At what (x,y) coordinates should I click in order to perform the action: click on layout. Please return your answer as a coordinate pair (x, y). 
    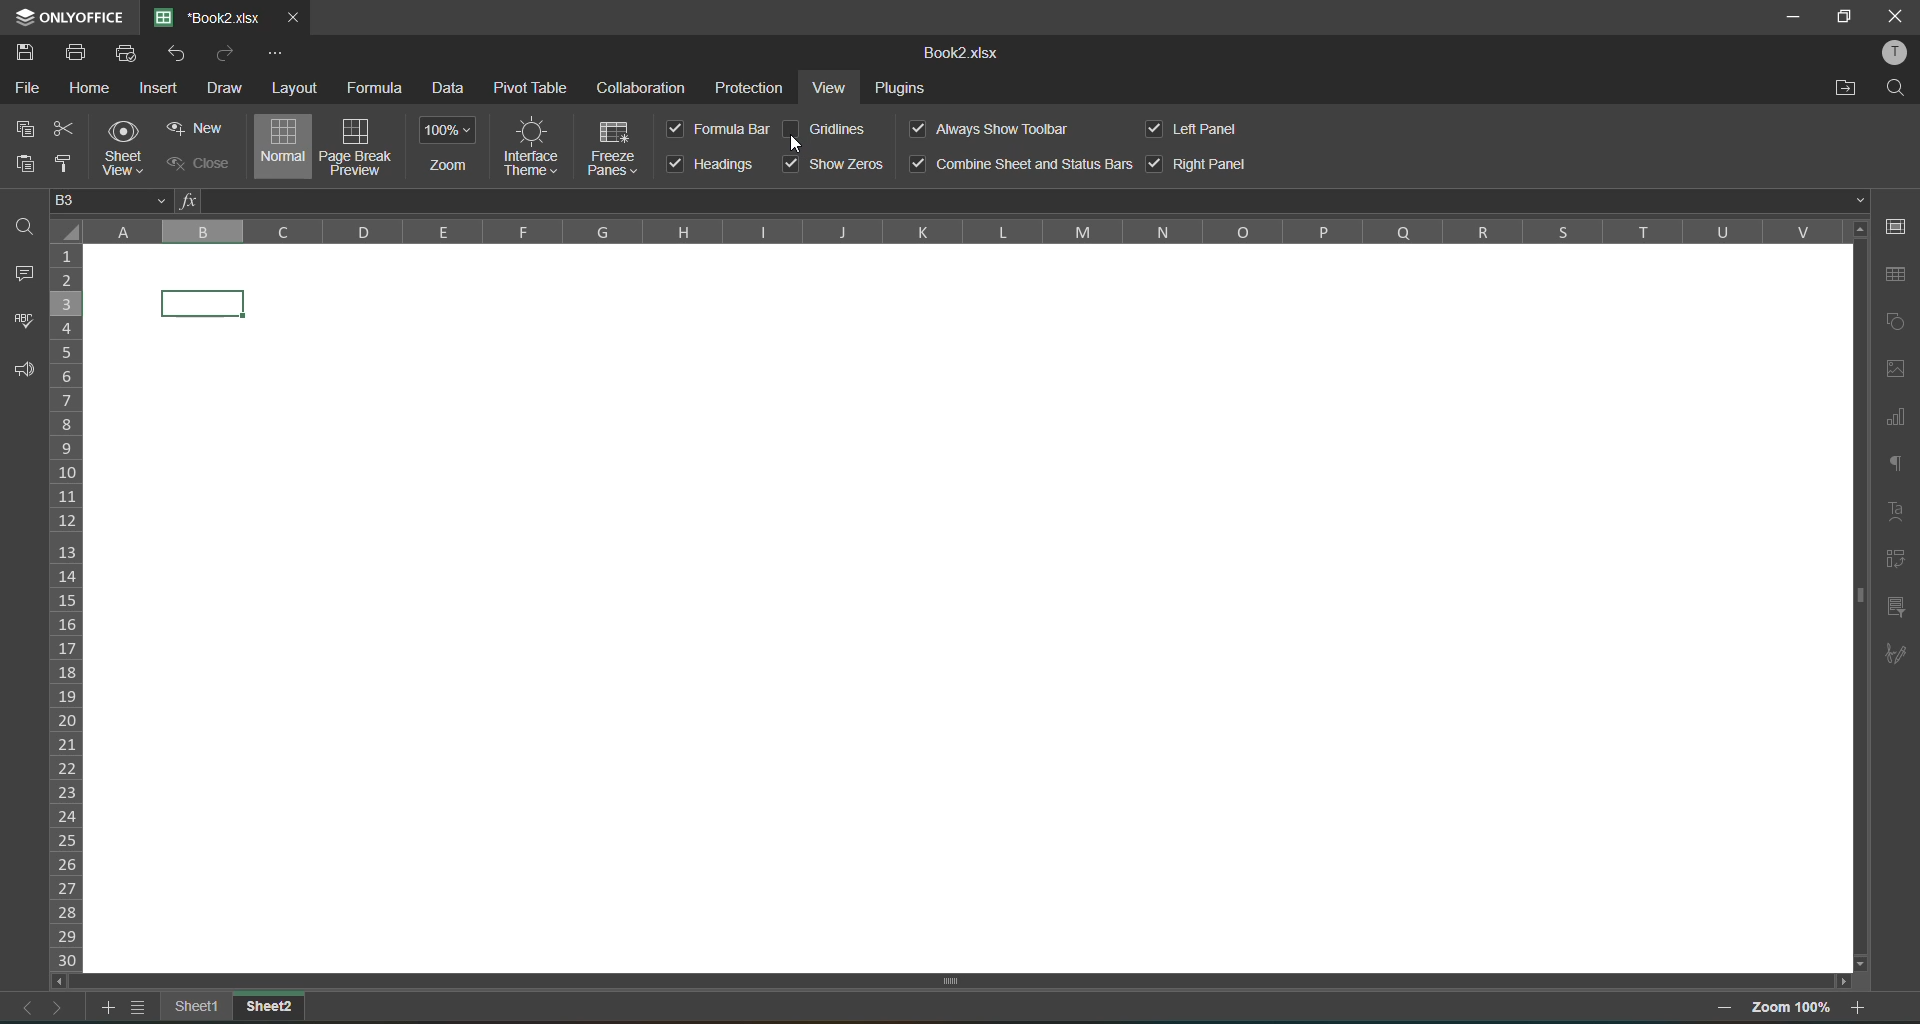
    Looking at the image, I should click on (296, 87).